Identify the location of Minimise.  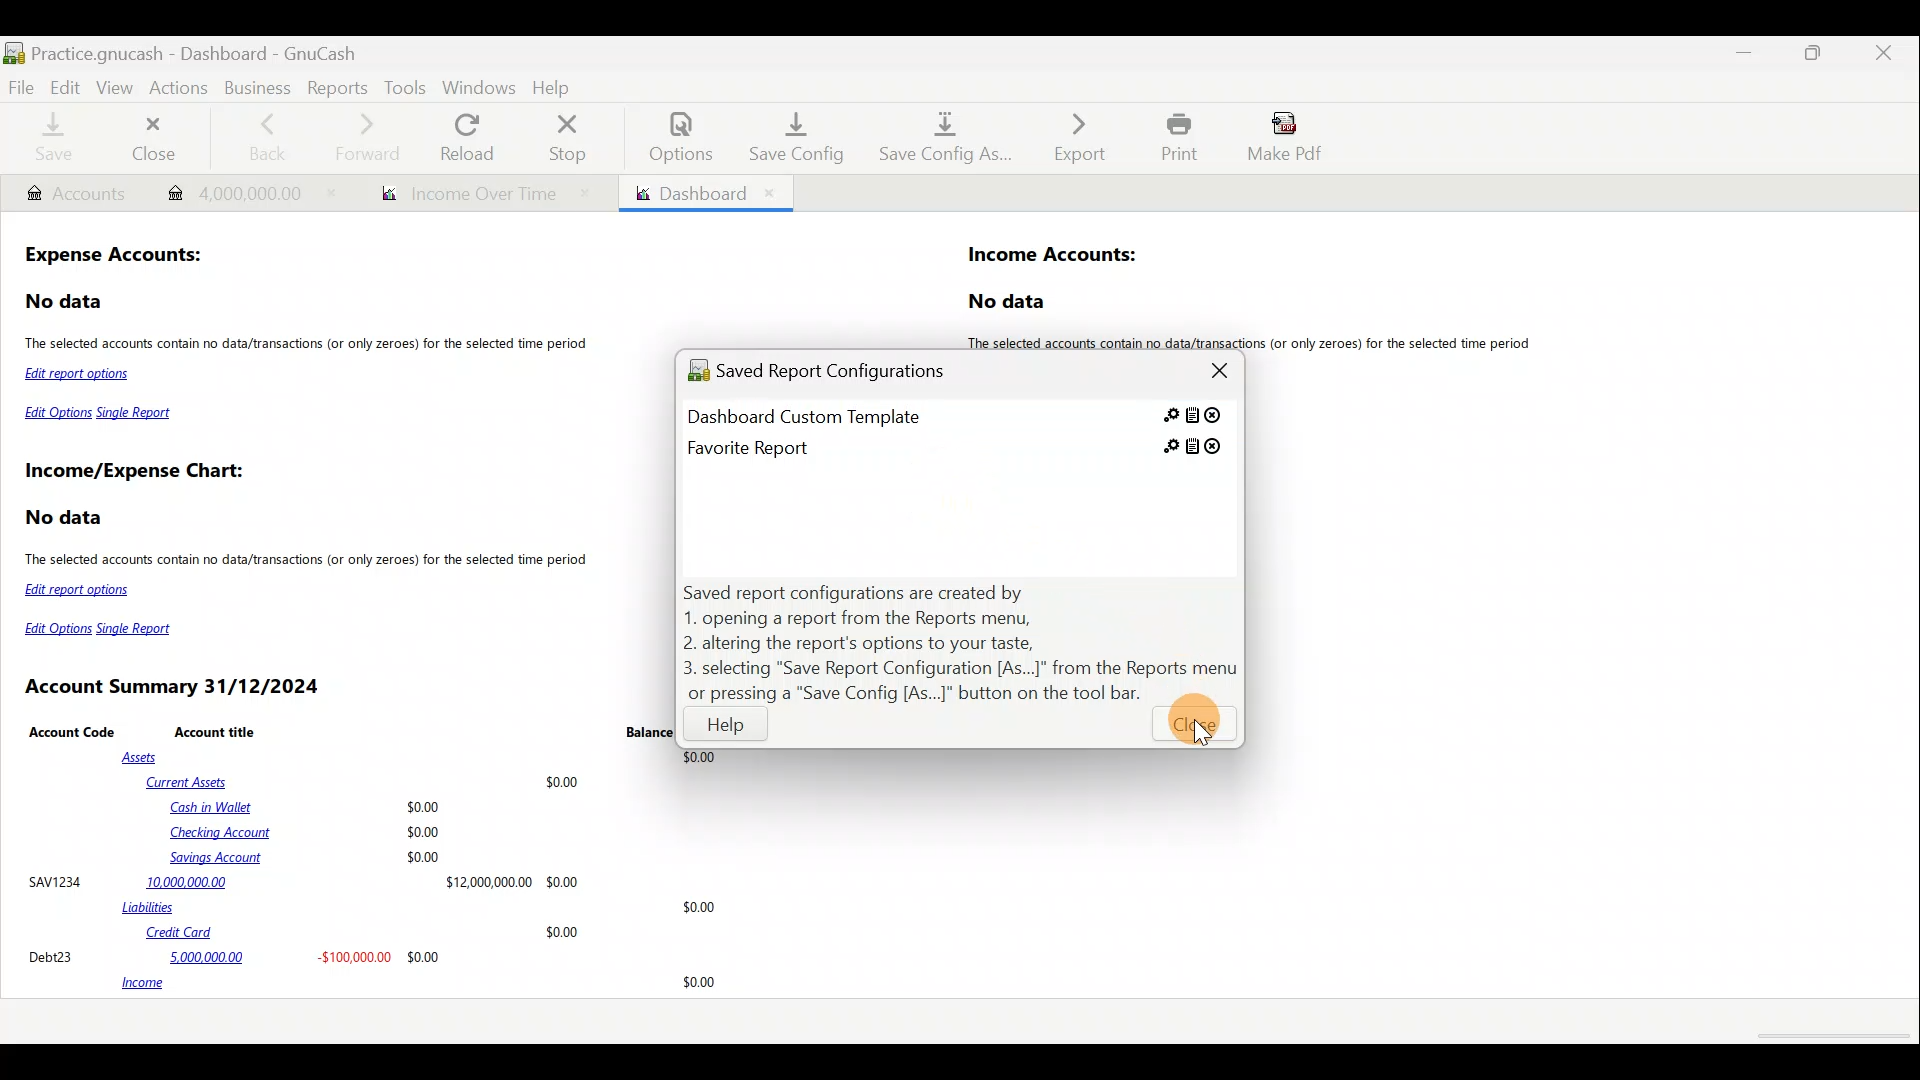
(1749, 53).